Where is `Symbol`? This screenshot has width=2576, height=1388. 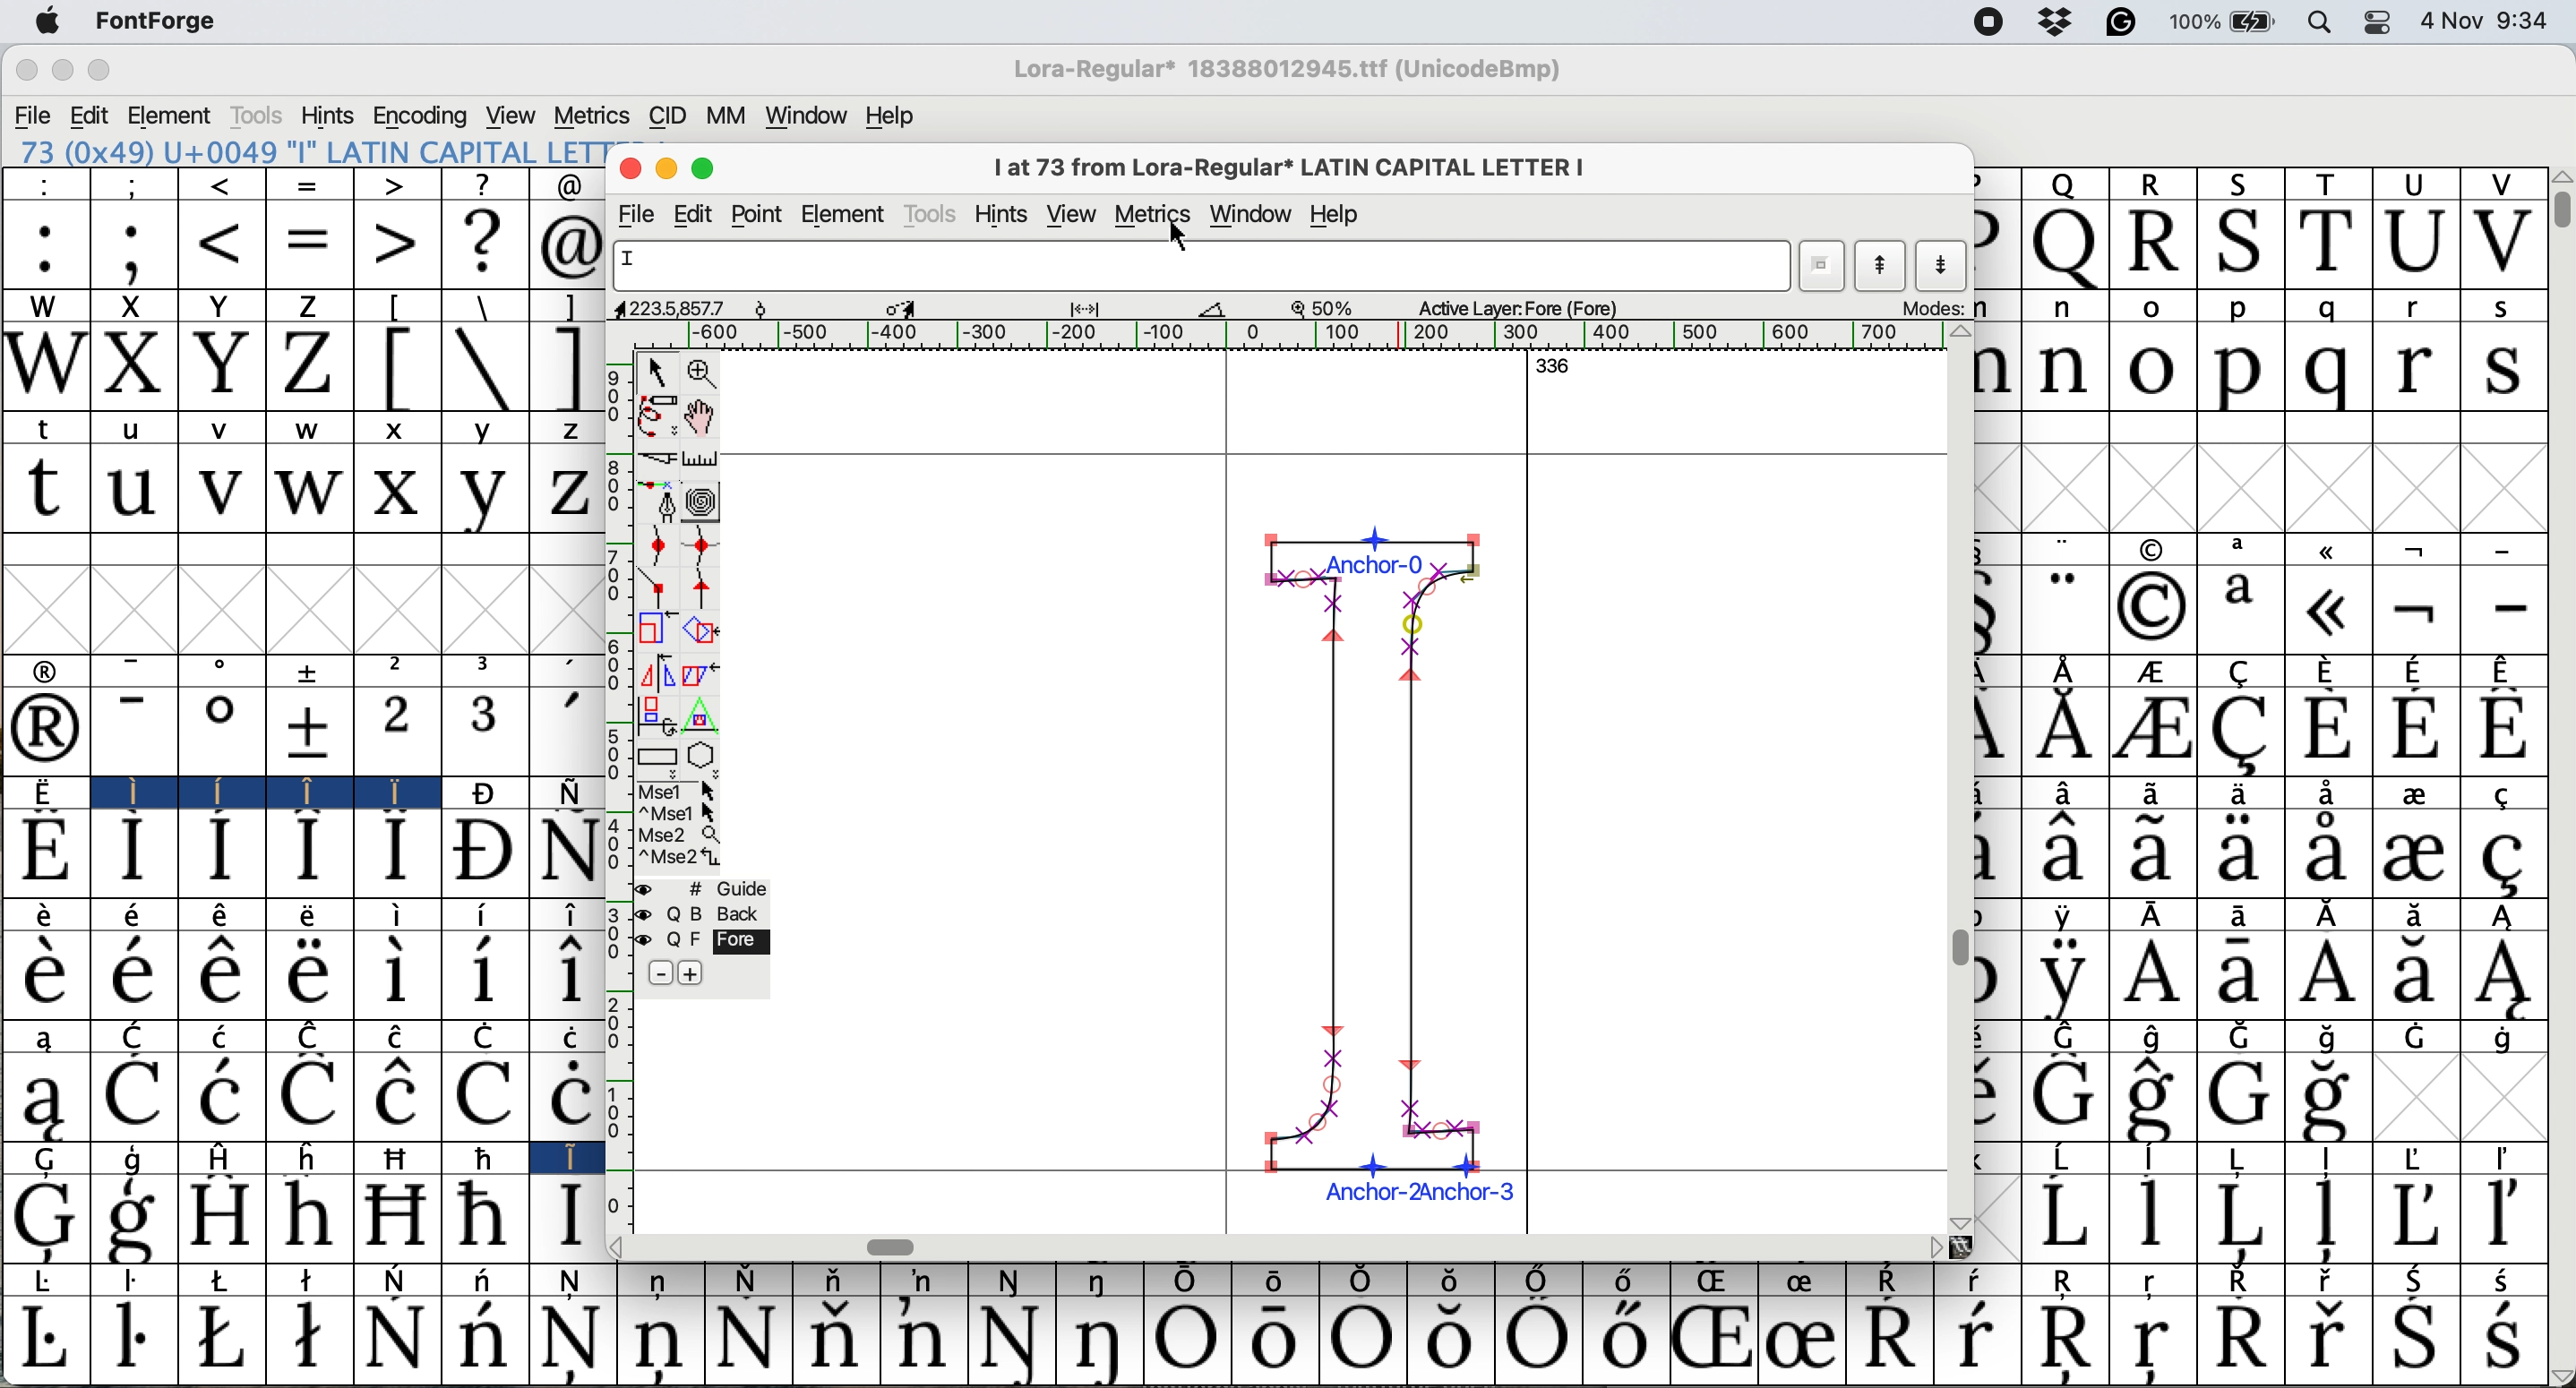
Symbol is located at coordinates (397, 851).